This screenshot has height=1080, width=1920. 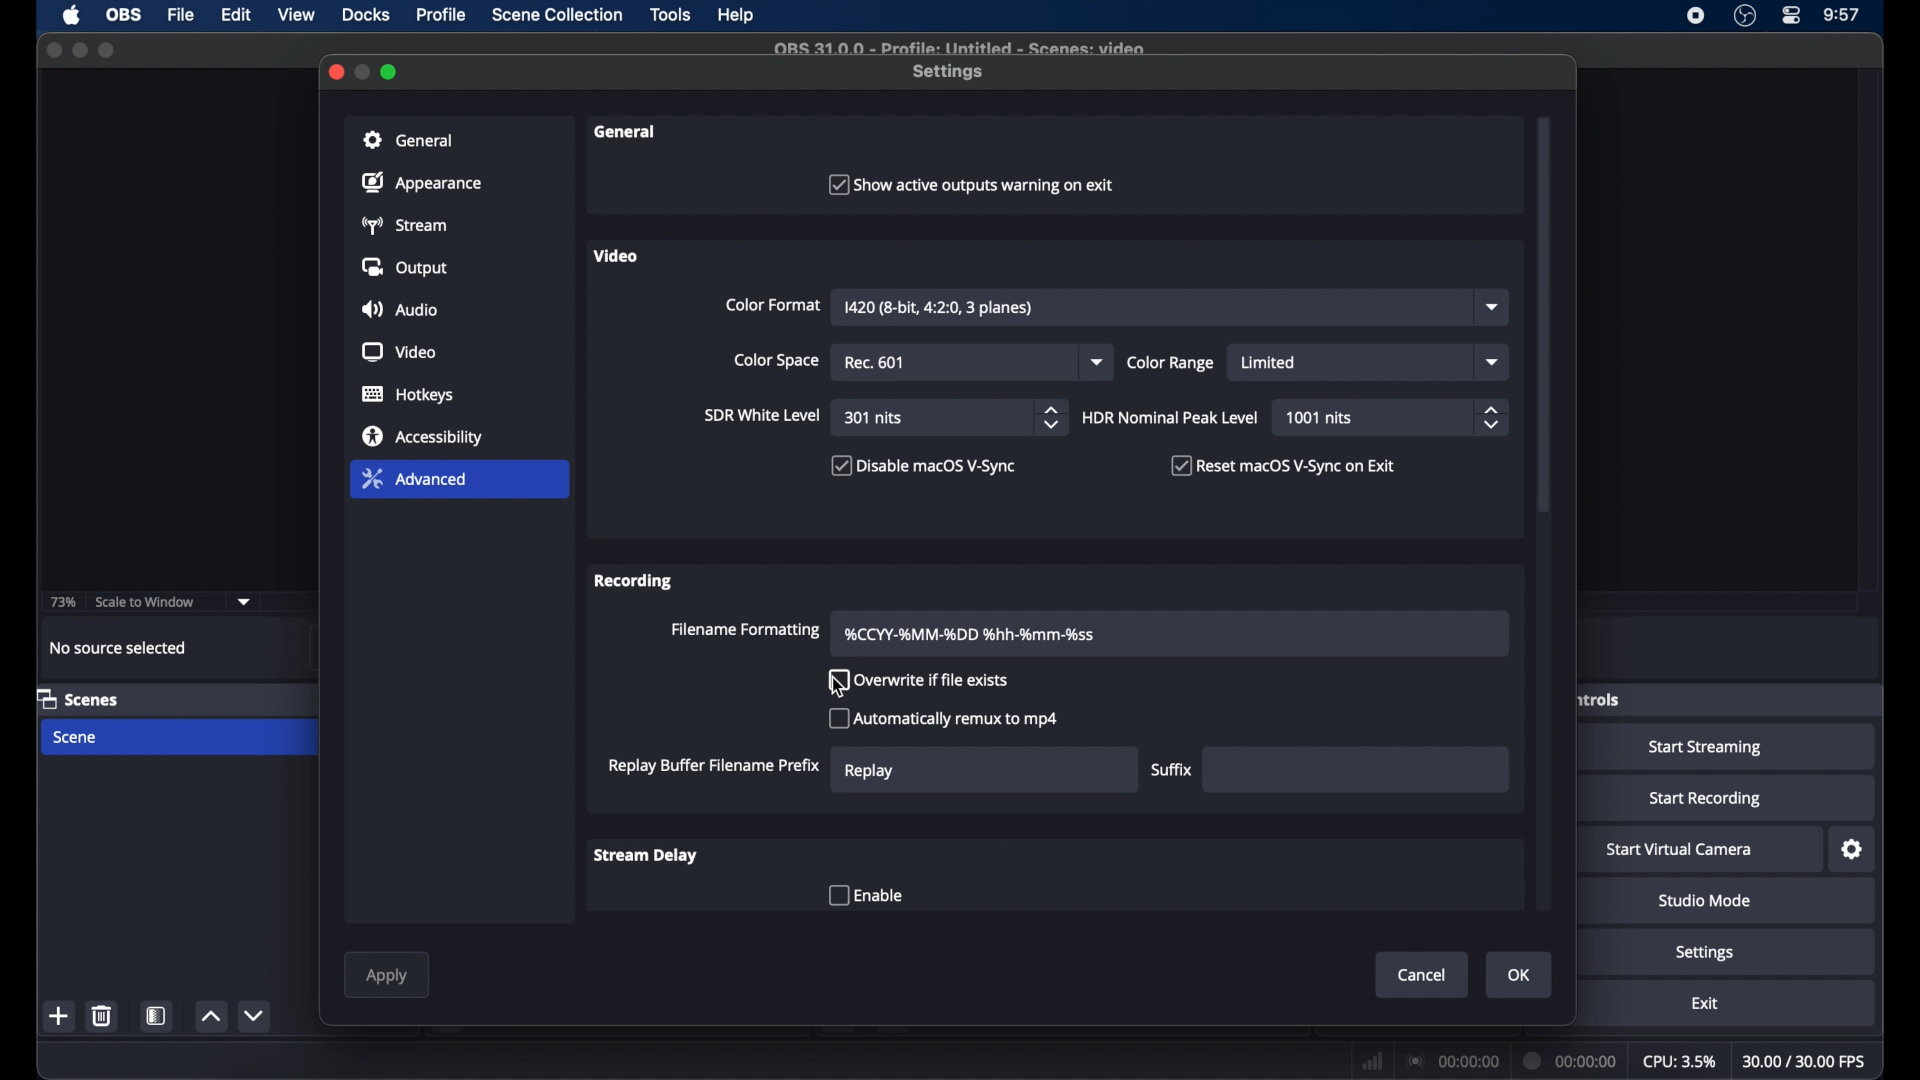 I want to click on dropdown, so click(x=244, y=602).